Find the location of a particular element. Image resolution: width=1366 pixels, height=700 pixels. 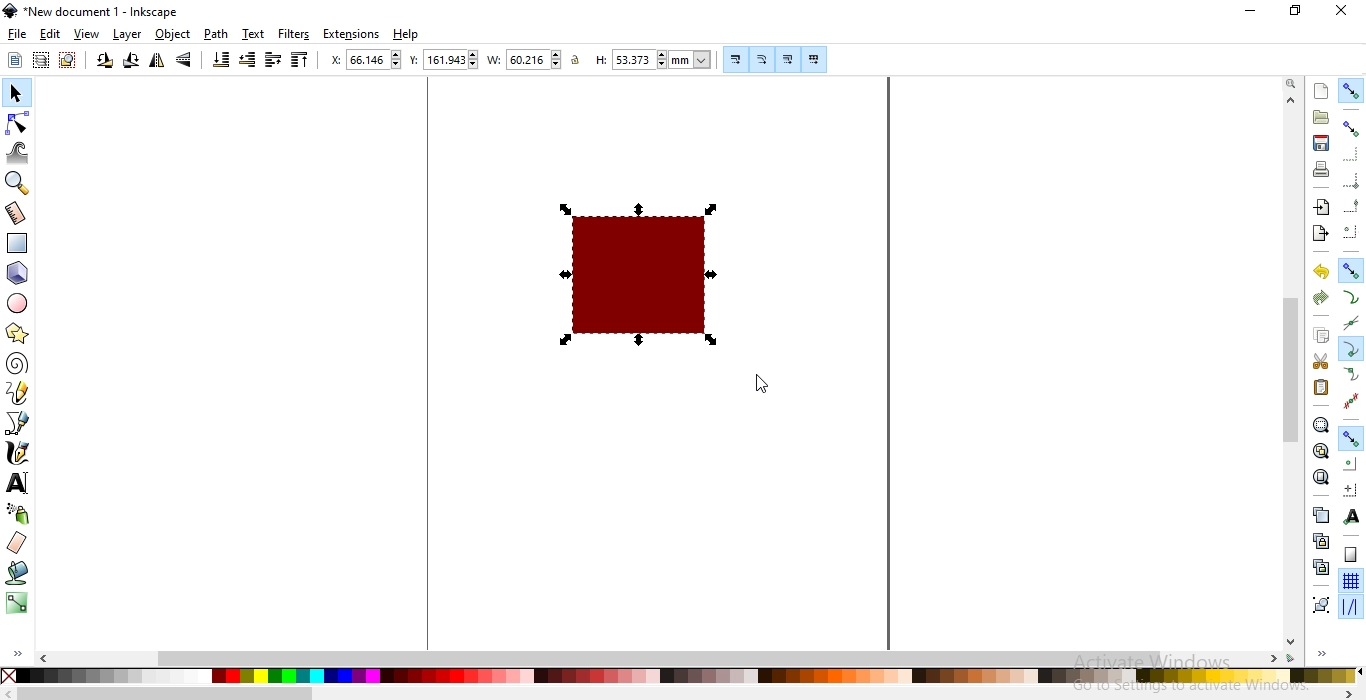

cut selection is located at coordinates (1318, 362).